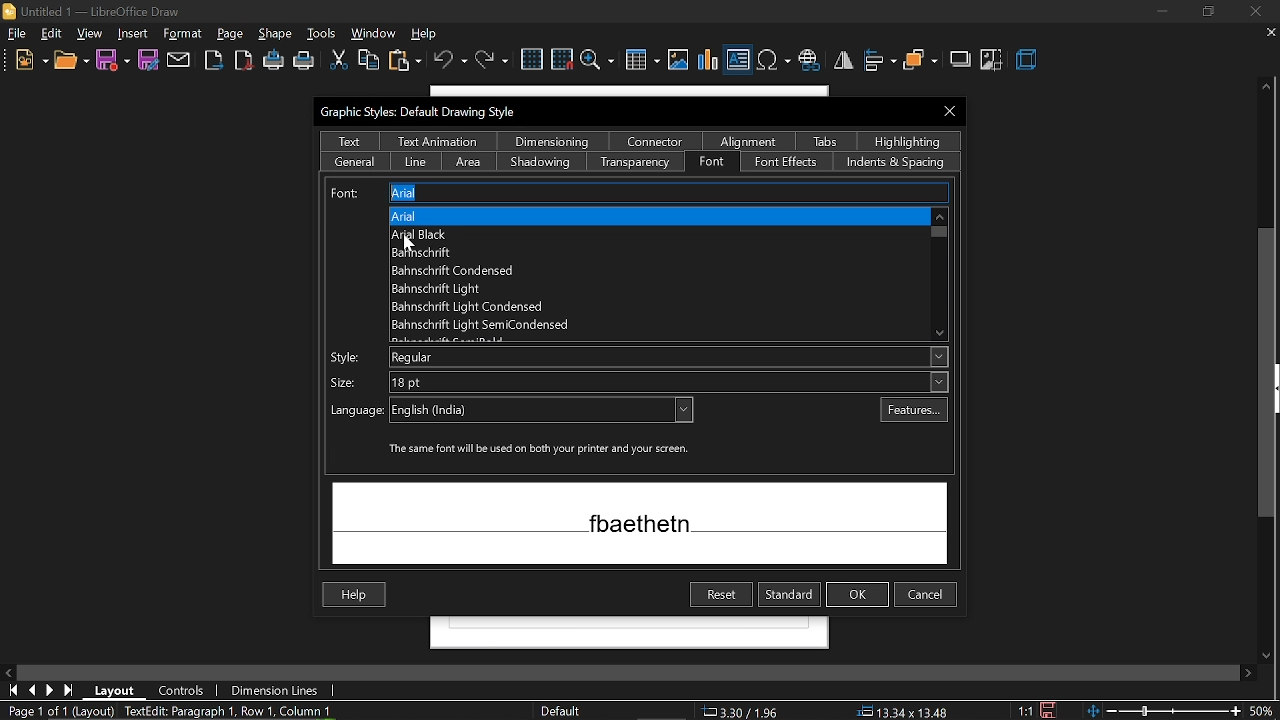 Image resolution: width=1280 pixels, height=720 pixels. What do you see at coordinates (273, 692) in the screenshot?
I see `dimension lines` at bounding box center [273, 692].